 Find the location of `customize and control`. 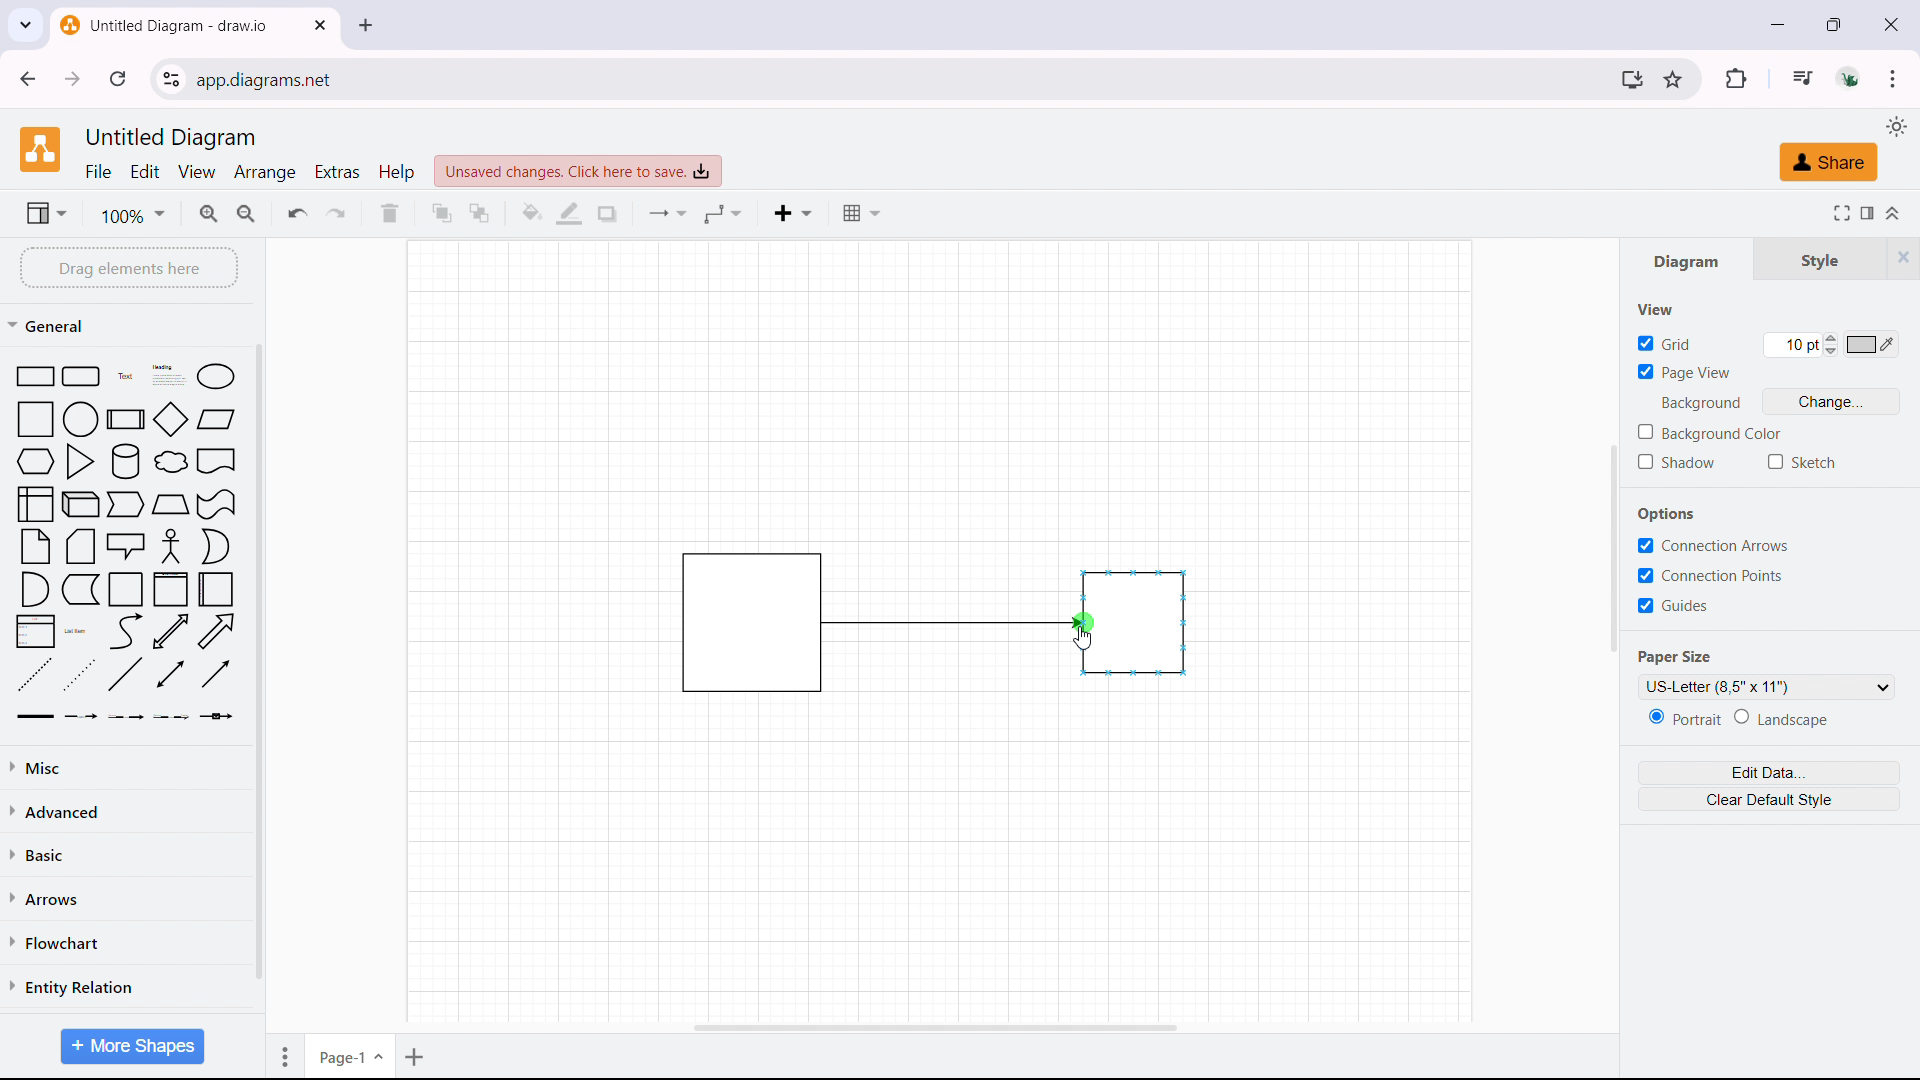

customize and control is located at coordinates (1893, 78).